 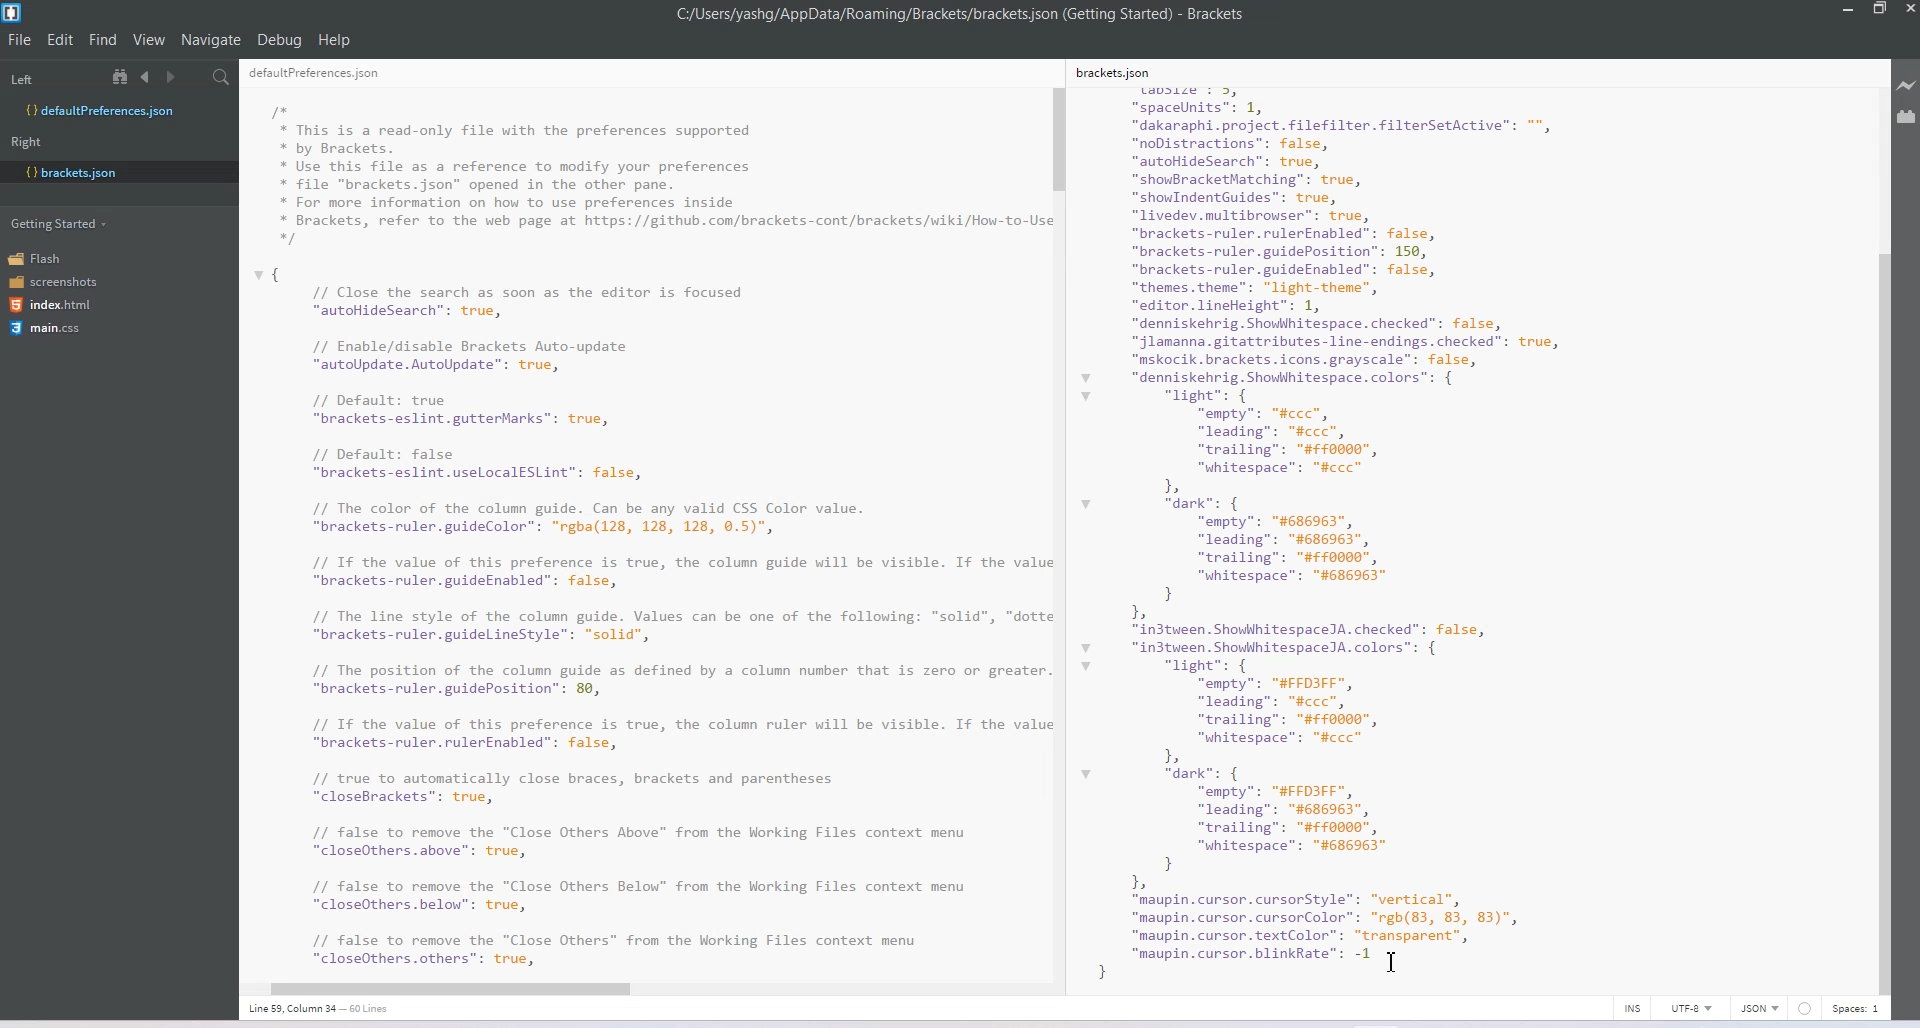 What do you see at coordinates (195, 78) in the screenshot?
I see `Split editor vertically and Horizontally` at bounding box center [195, 78].